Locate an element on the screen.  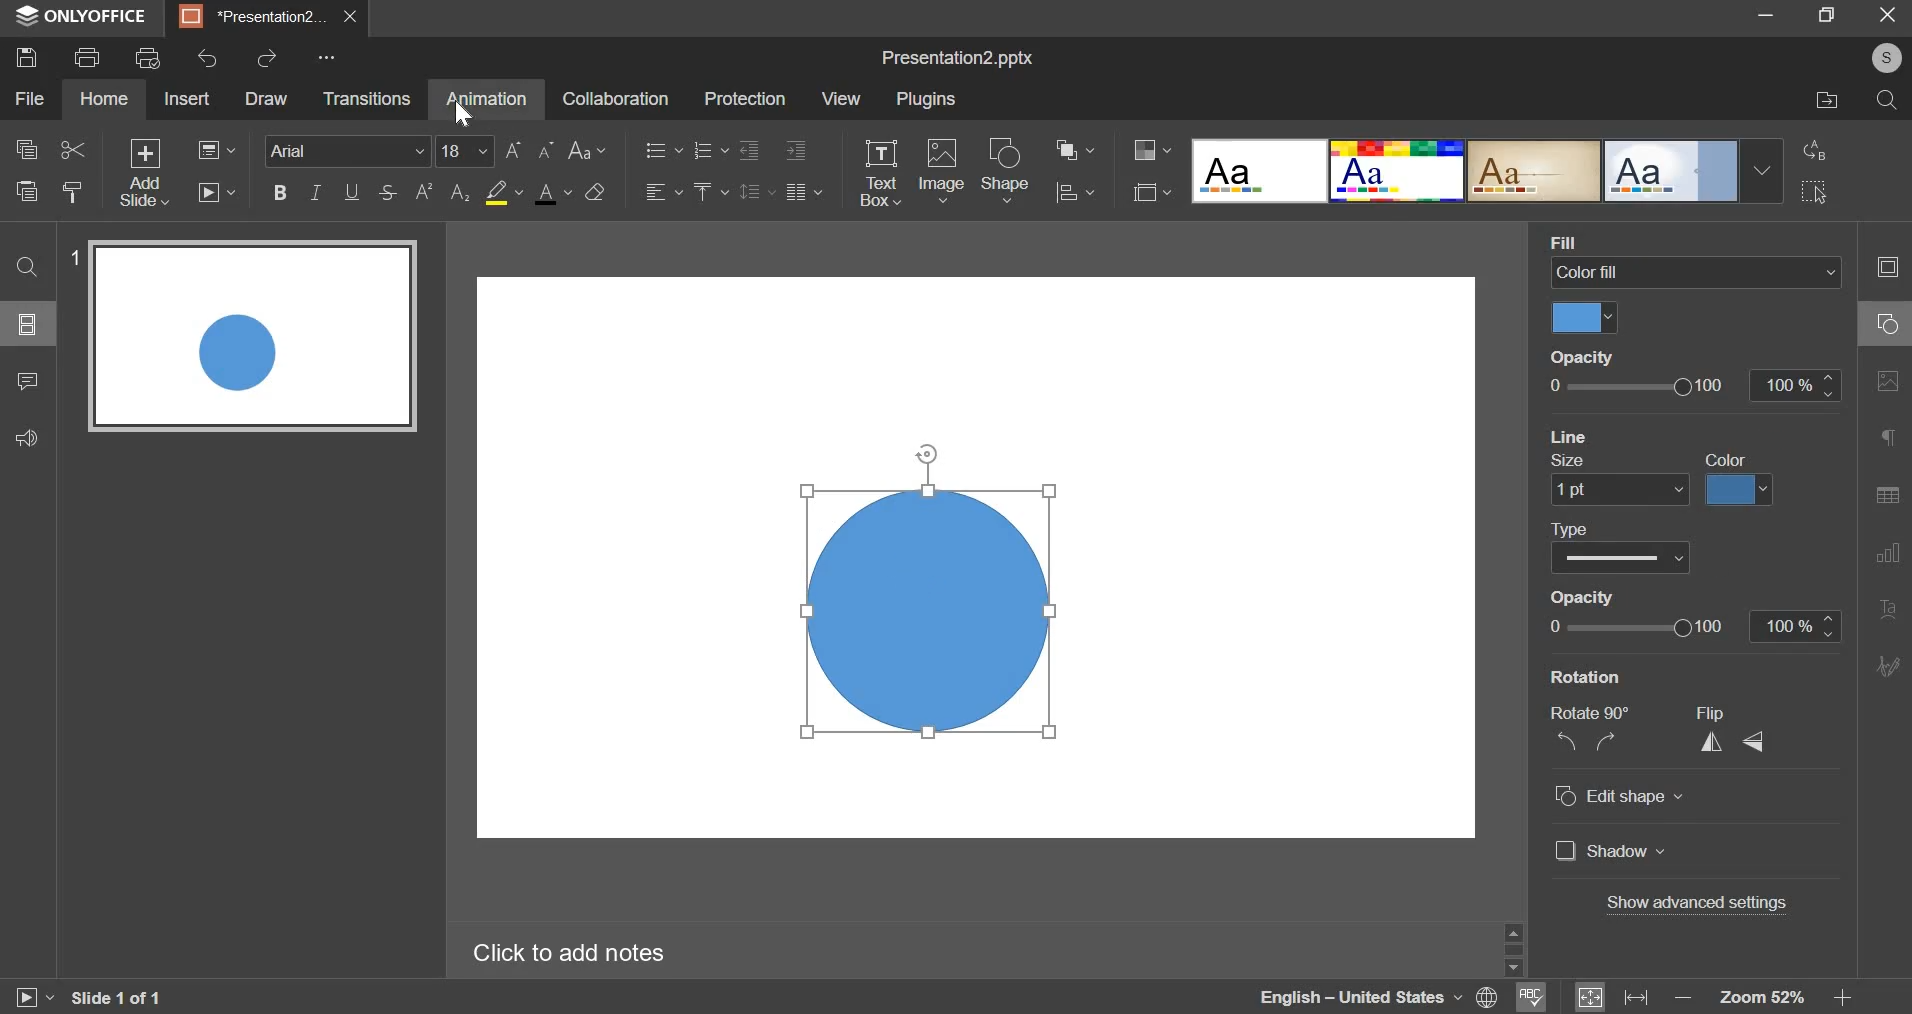
feedback is located at coordinates (30, 439).